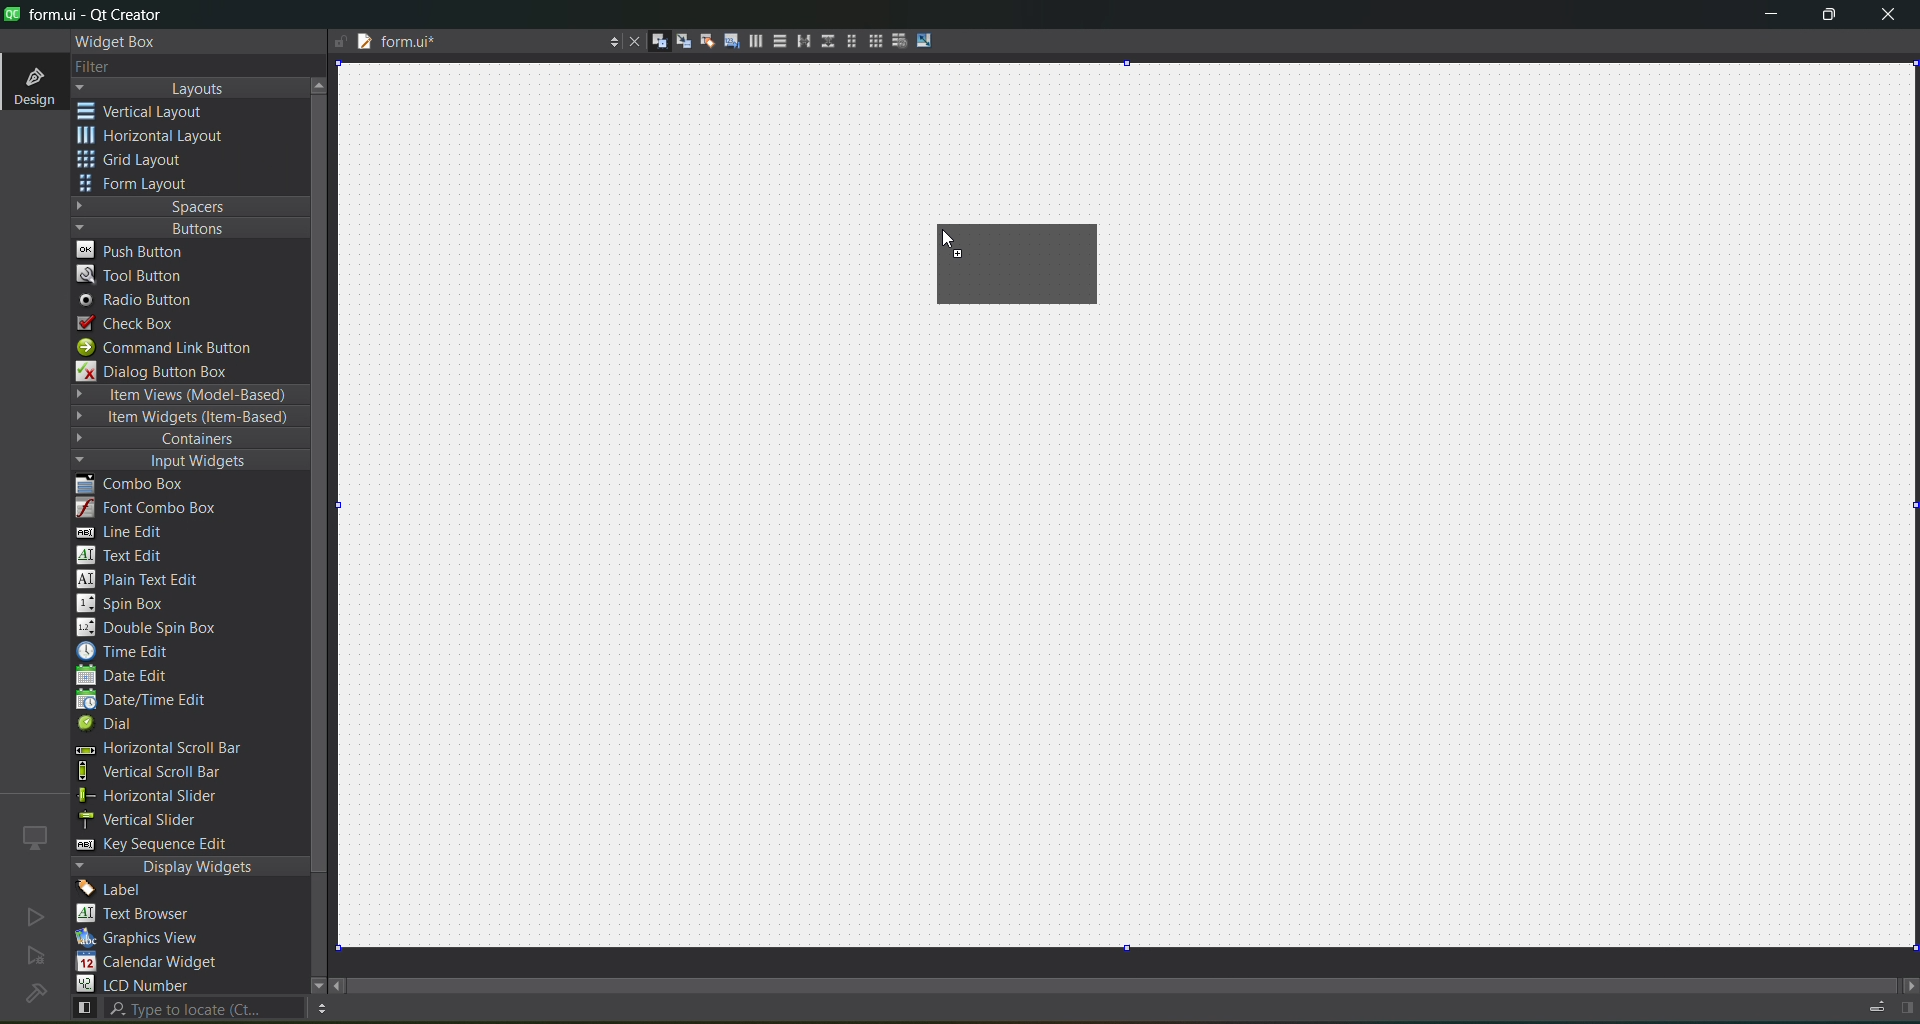 The height and width of the screenshot is (1024, 1920). What do you see at coordinates (474, 43) in the screenshot?
I see `tab name` at bounding box center [474, 43].